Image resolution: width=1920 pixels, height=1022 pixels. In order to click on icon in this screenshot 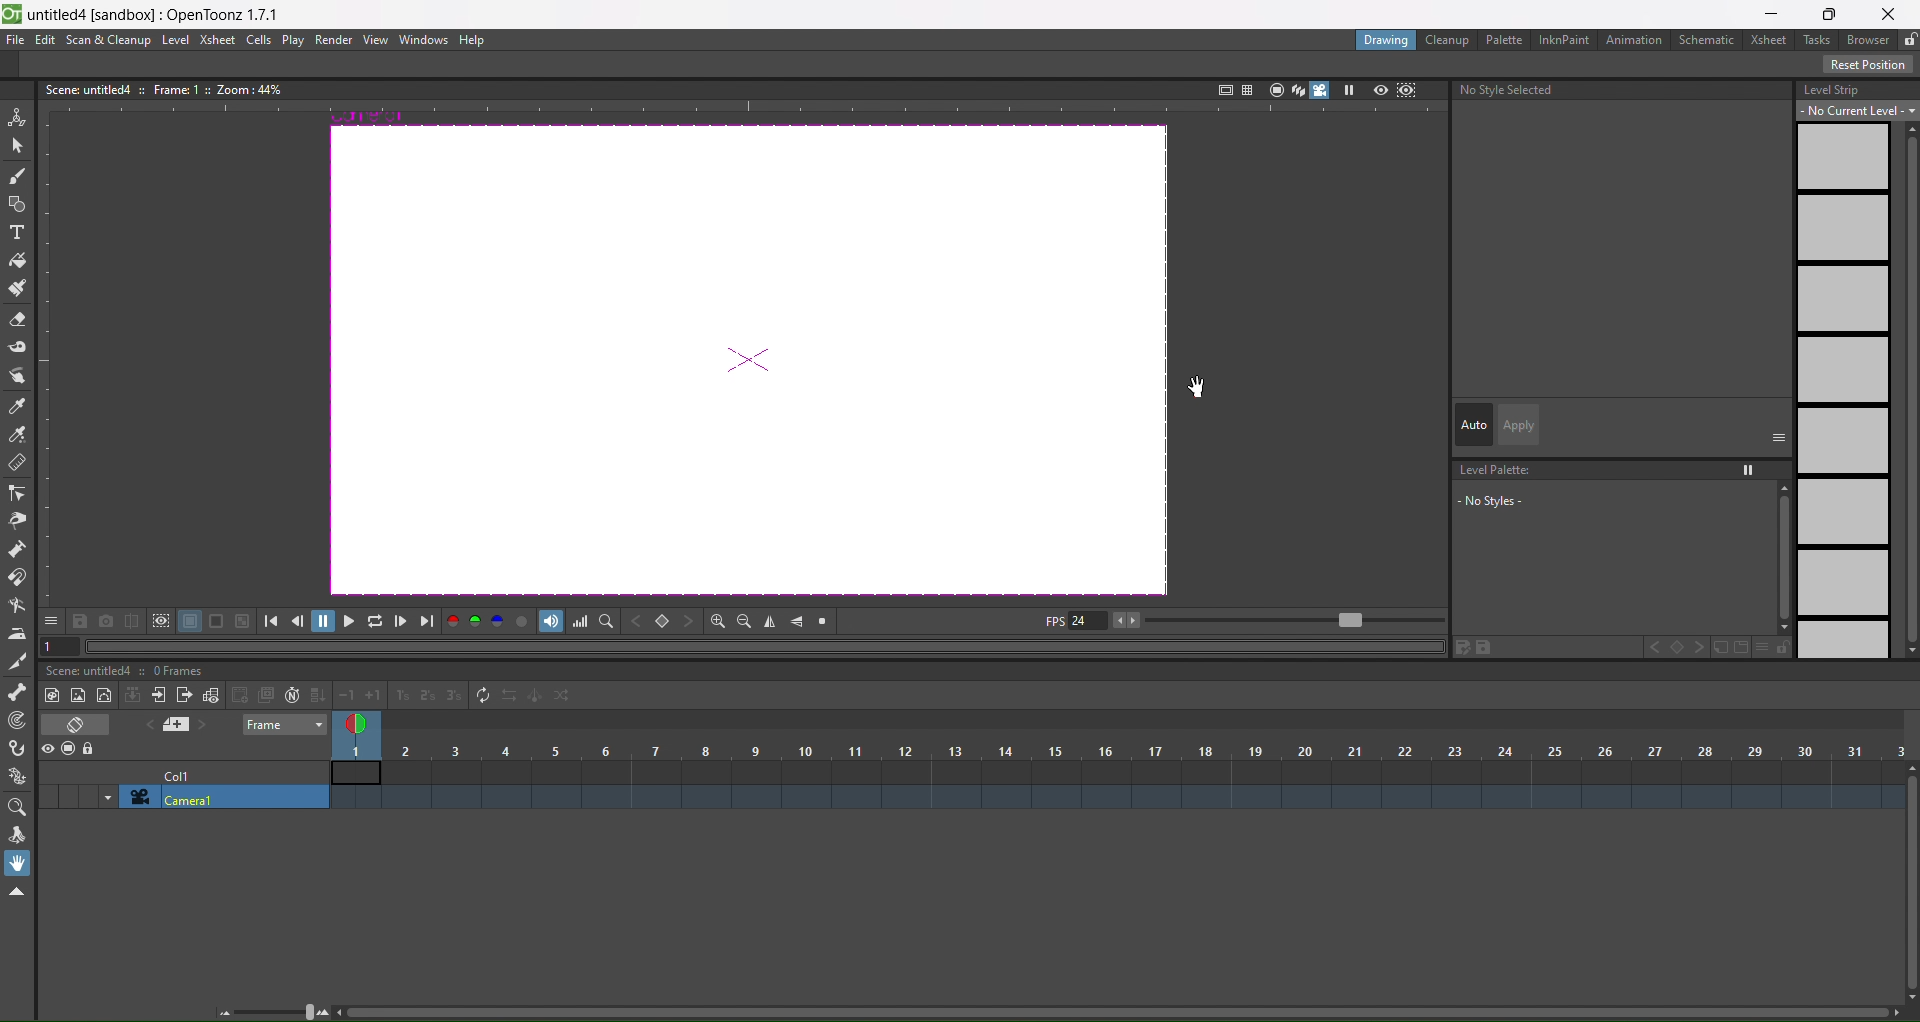, I will do `click(70, 750)`.